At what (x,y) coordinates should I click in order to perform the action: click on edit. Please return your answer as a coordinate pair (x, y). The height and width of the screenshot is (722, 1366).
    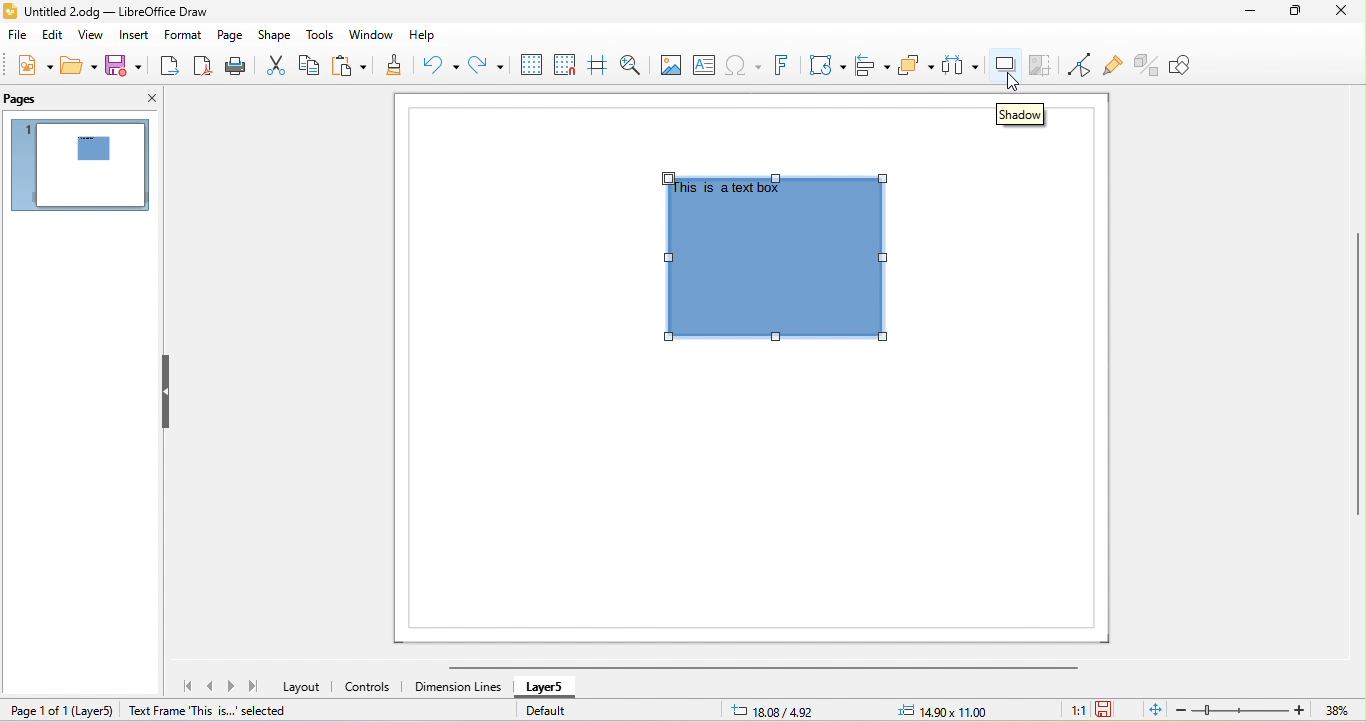
    Looking at the image, I should click on (55, 37).